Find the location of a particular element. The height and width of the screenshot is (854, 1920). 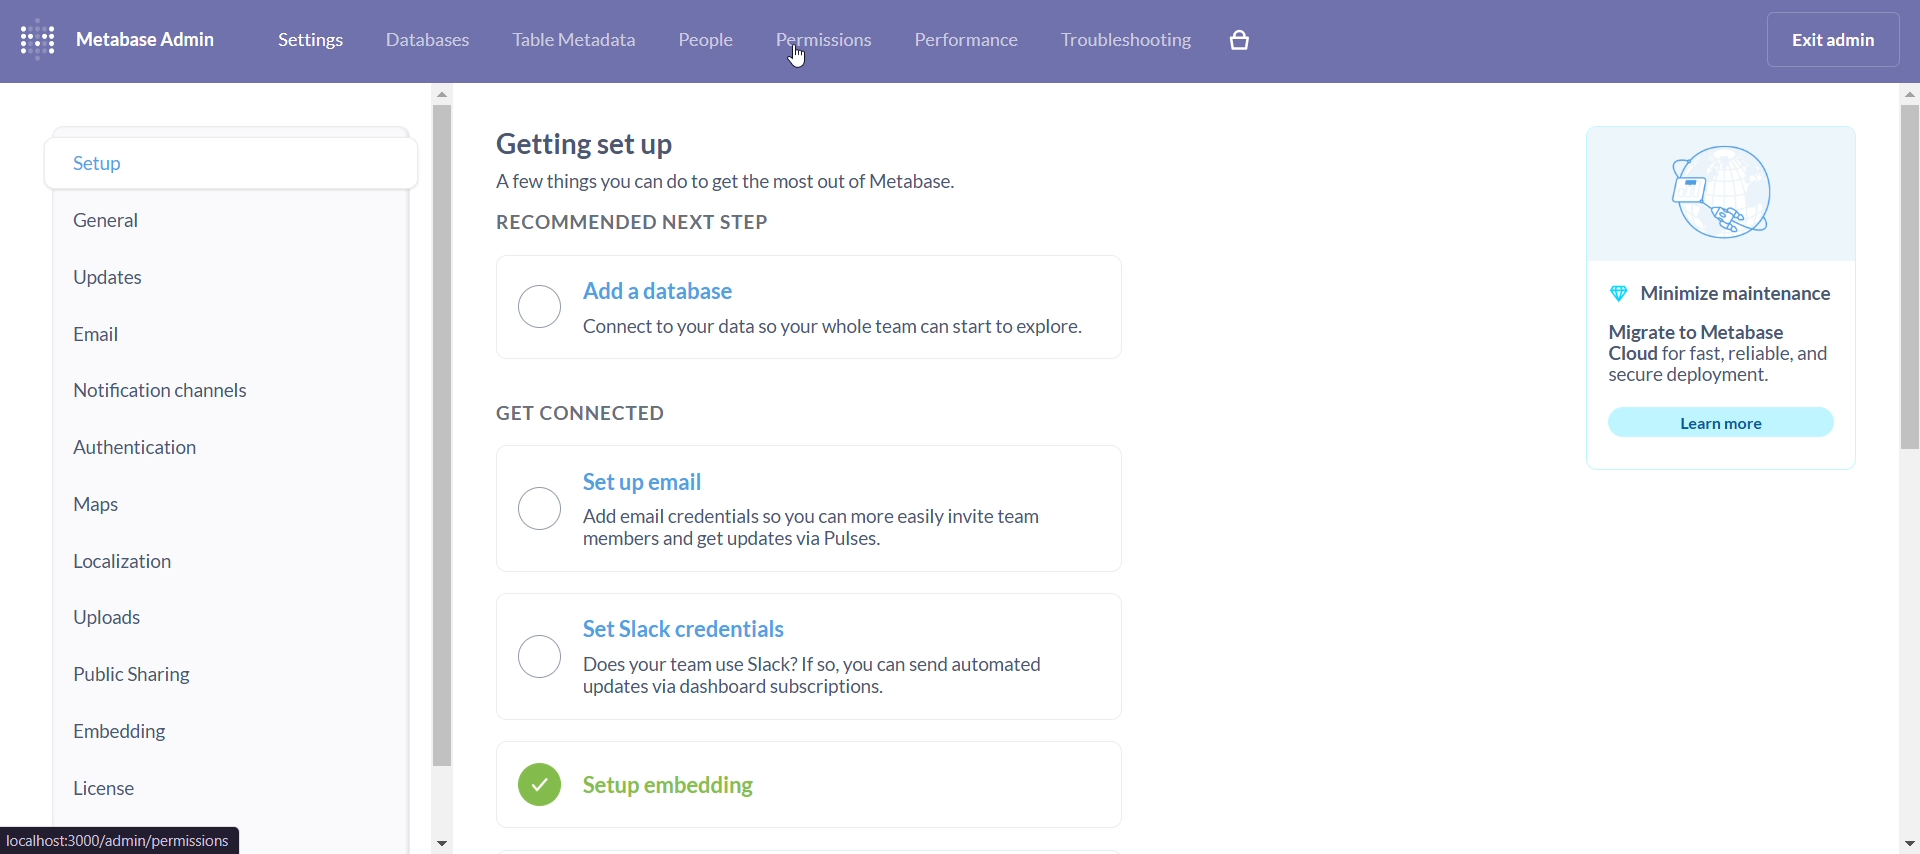

general is located at coordinates (231, 217).